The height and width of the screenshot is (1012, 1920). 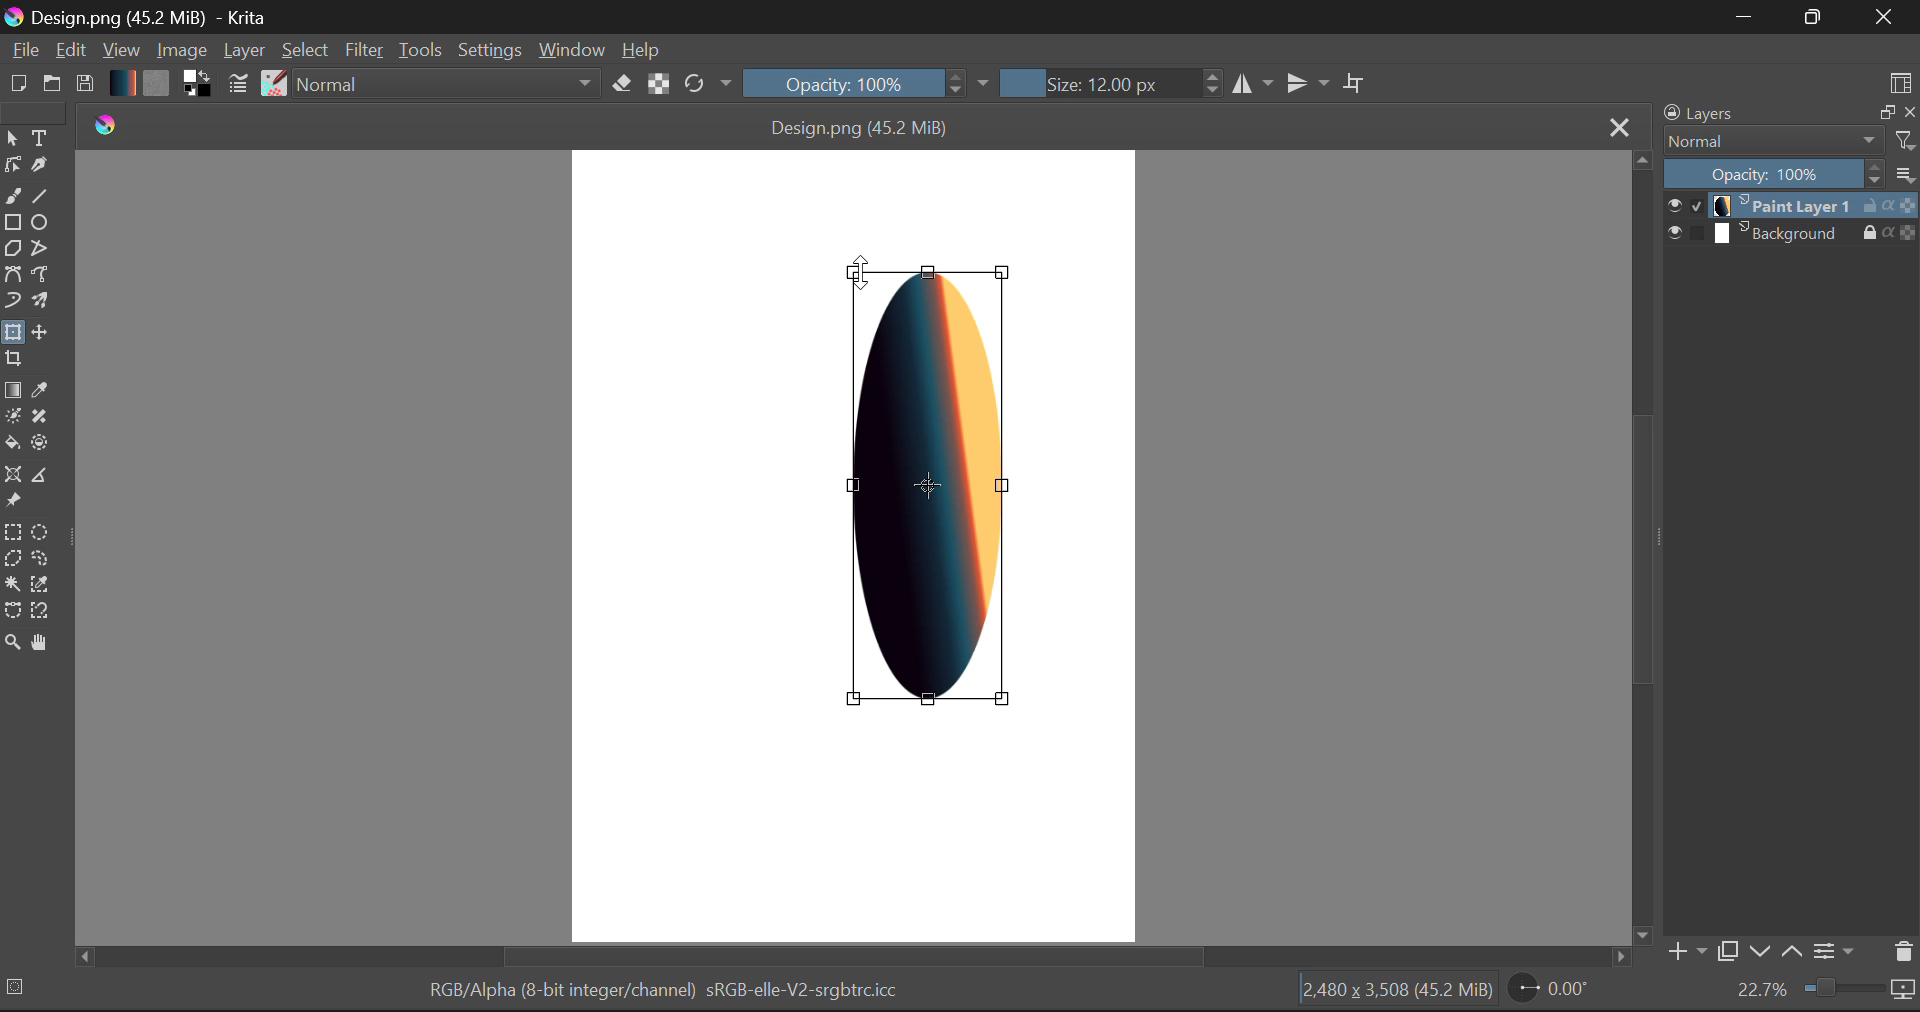 What do you see at coordinates (448, 82) in the screenshot?
I see `Blending Mode` at bounding box center [448, 82].